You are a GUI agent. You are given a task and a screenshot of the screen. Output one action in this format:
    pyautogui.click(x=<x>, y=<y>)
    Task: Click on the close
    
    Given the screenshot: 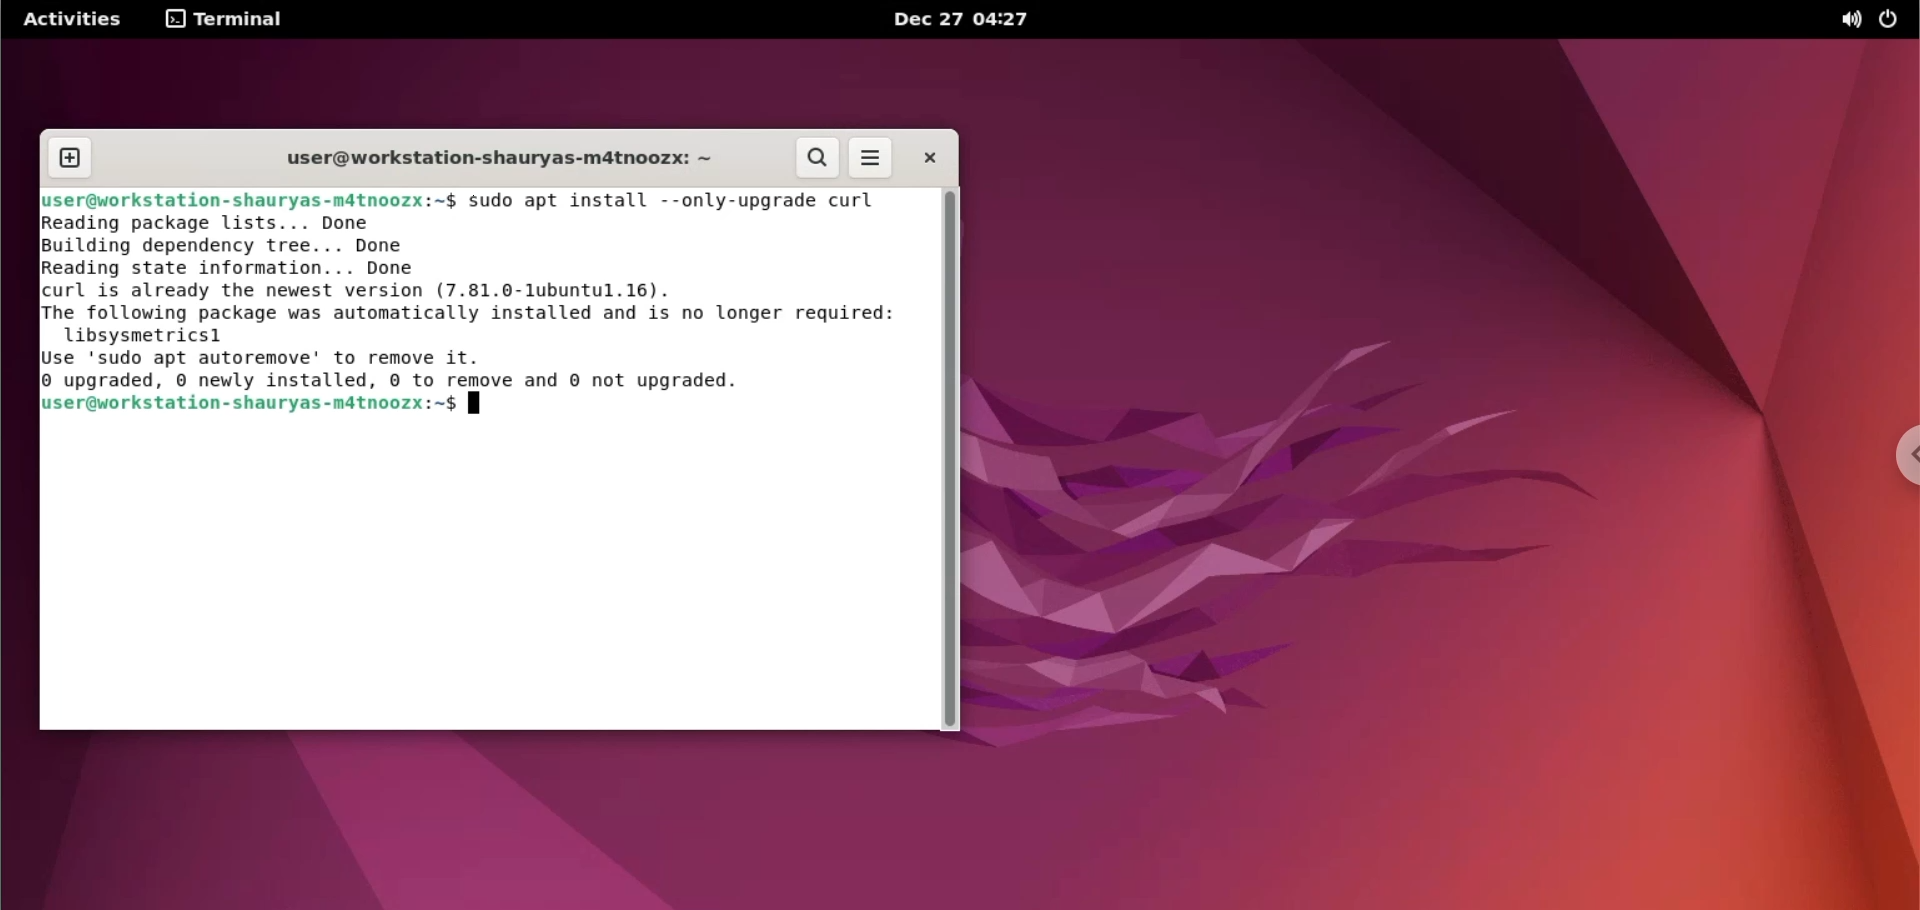 What is the action you would take?
    pyautogui.click(x=922, y=157)
    